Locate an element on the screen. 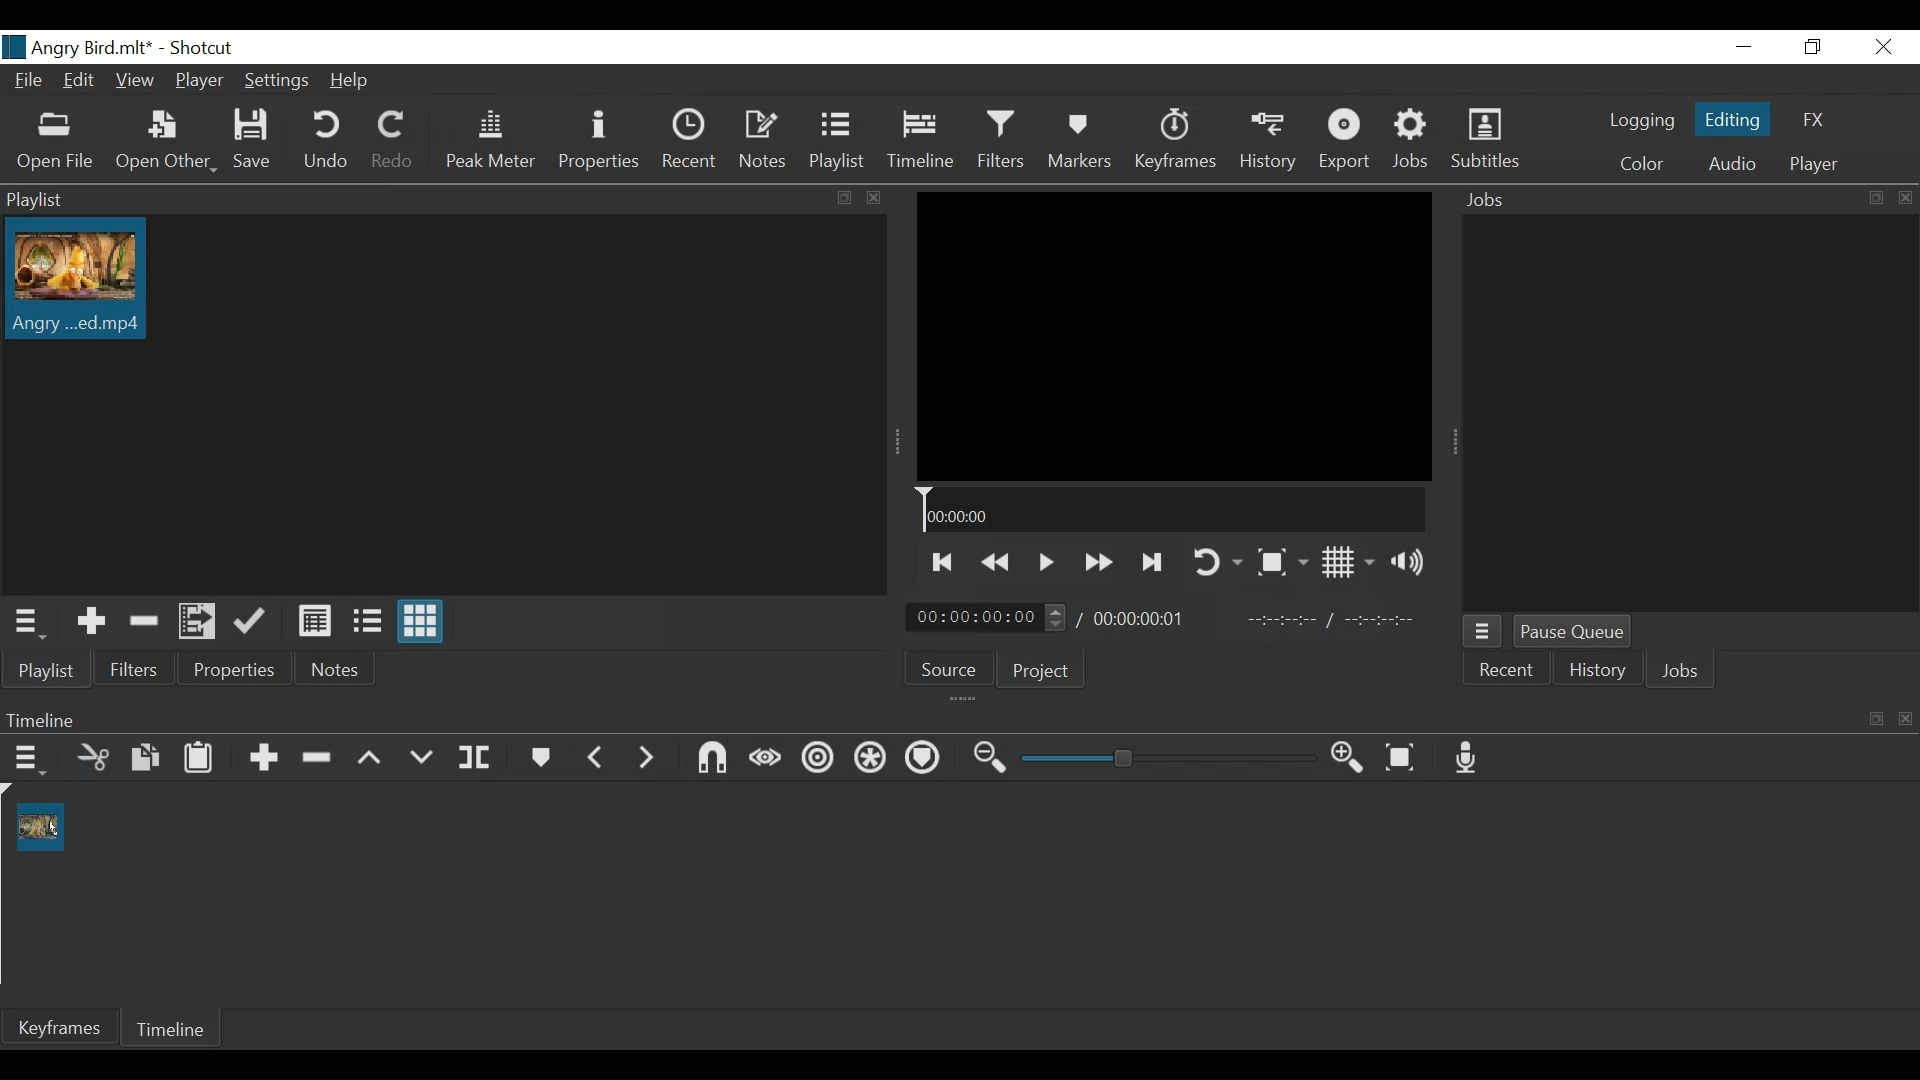 This screenshot has width=1920, height=1080. Zoom slider is located at coordinates (1169, 758).